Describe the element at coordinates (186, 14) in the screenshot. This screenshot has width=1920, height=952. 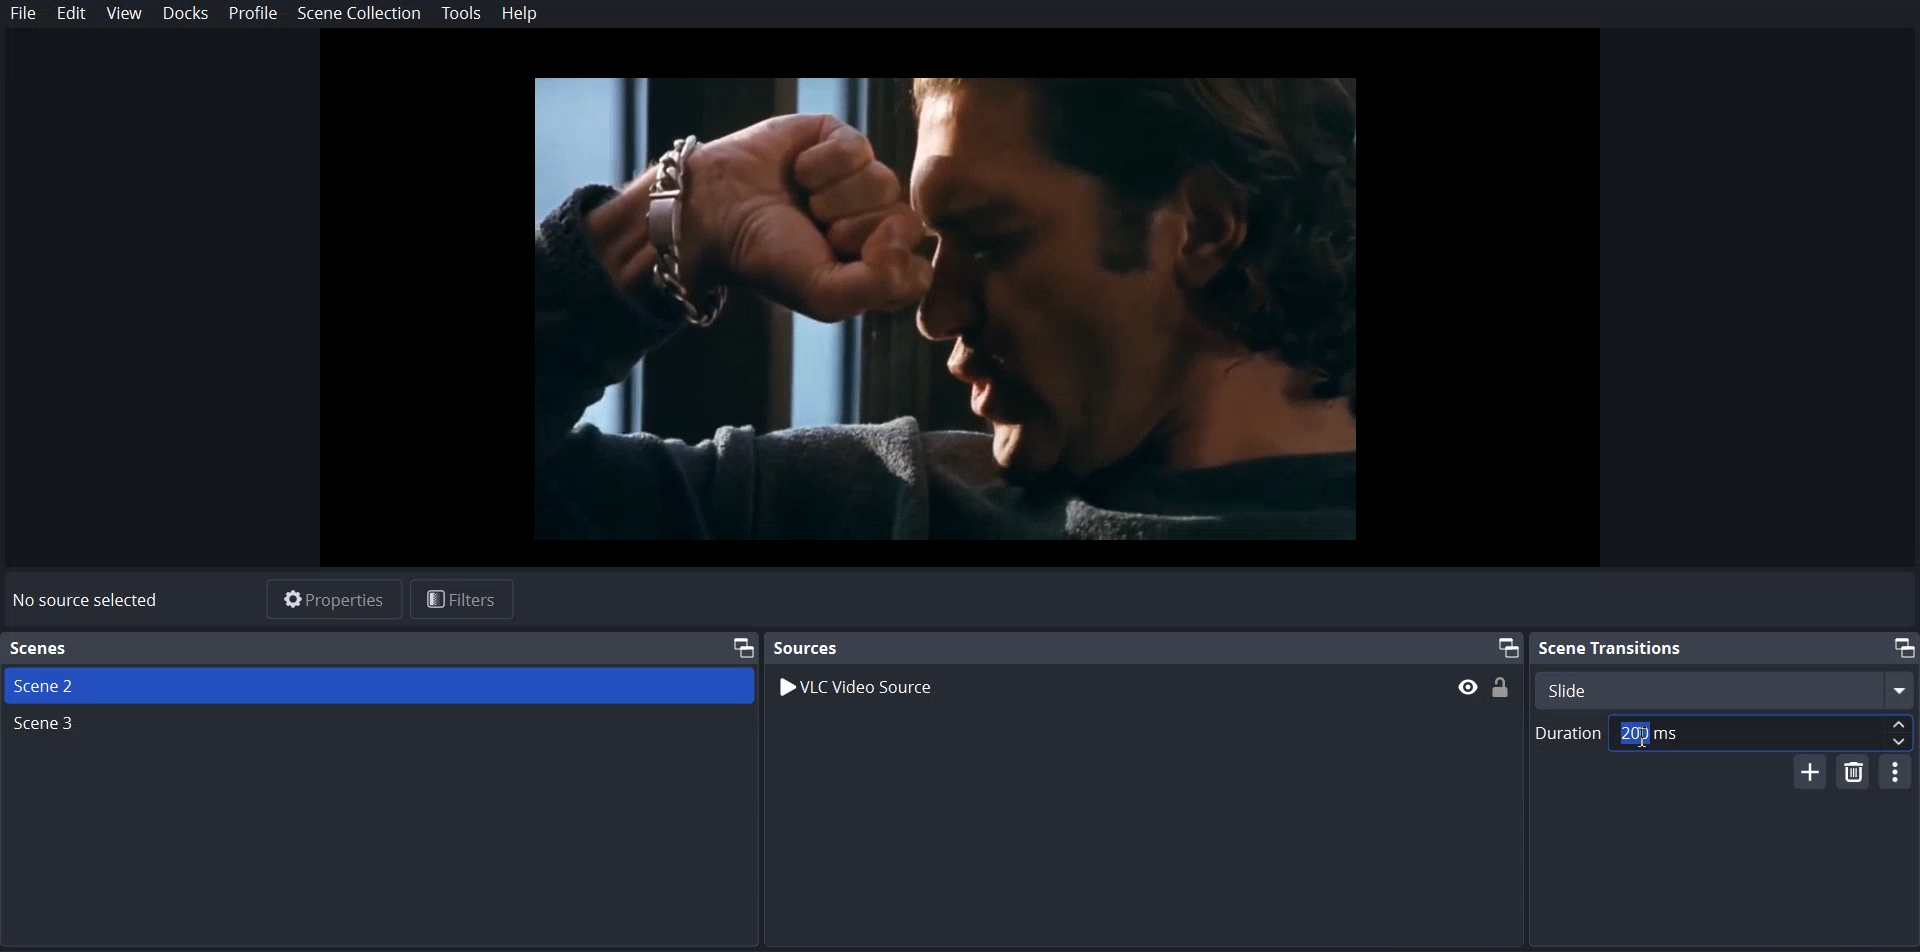
I see `Dock` at that location.